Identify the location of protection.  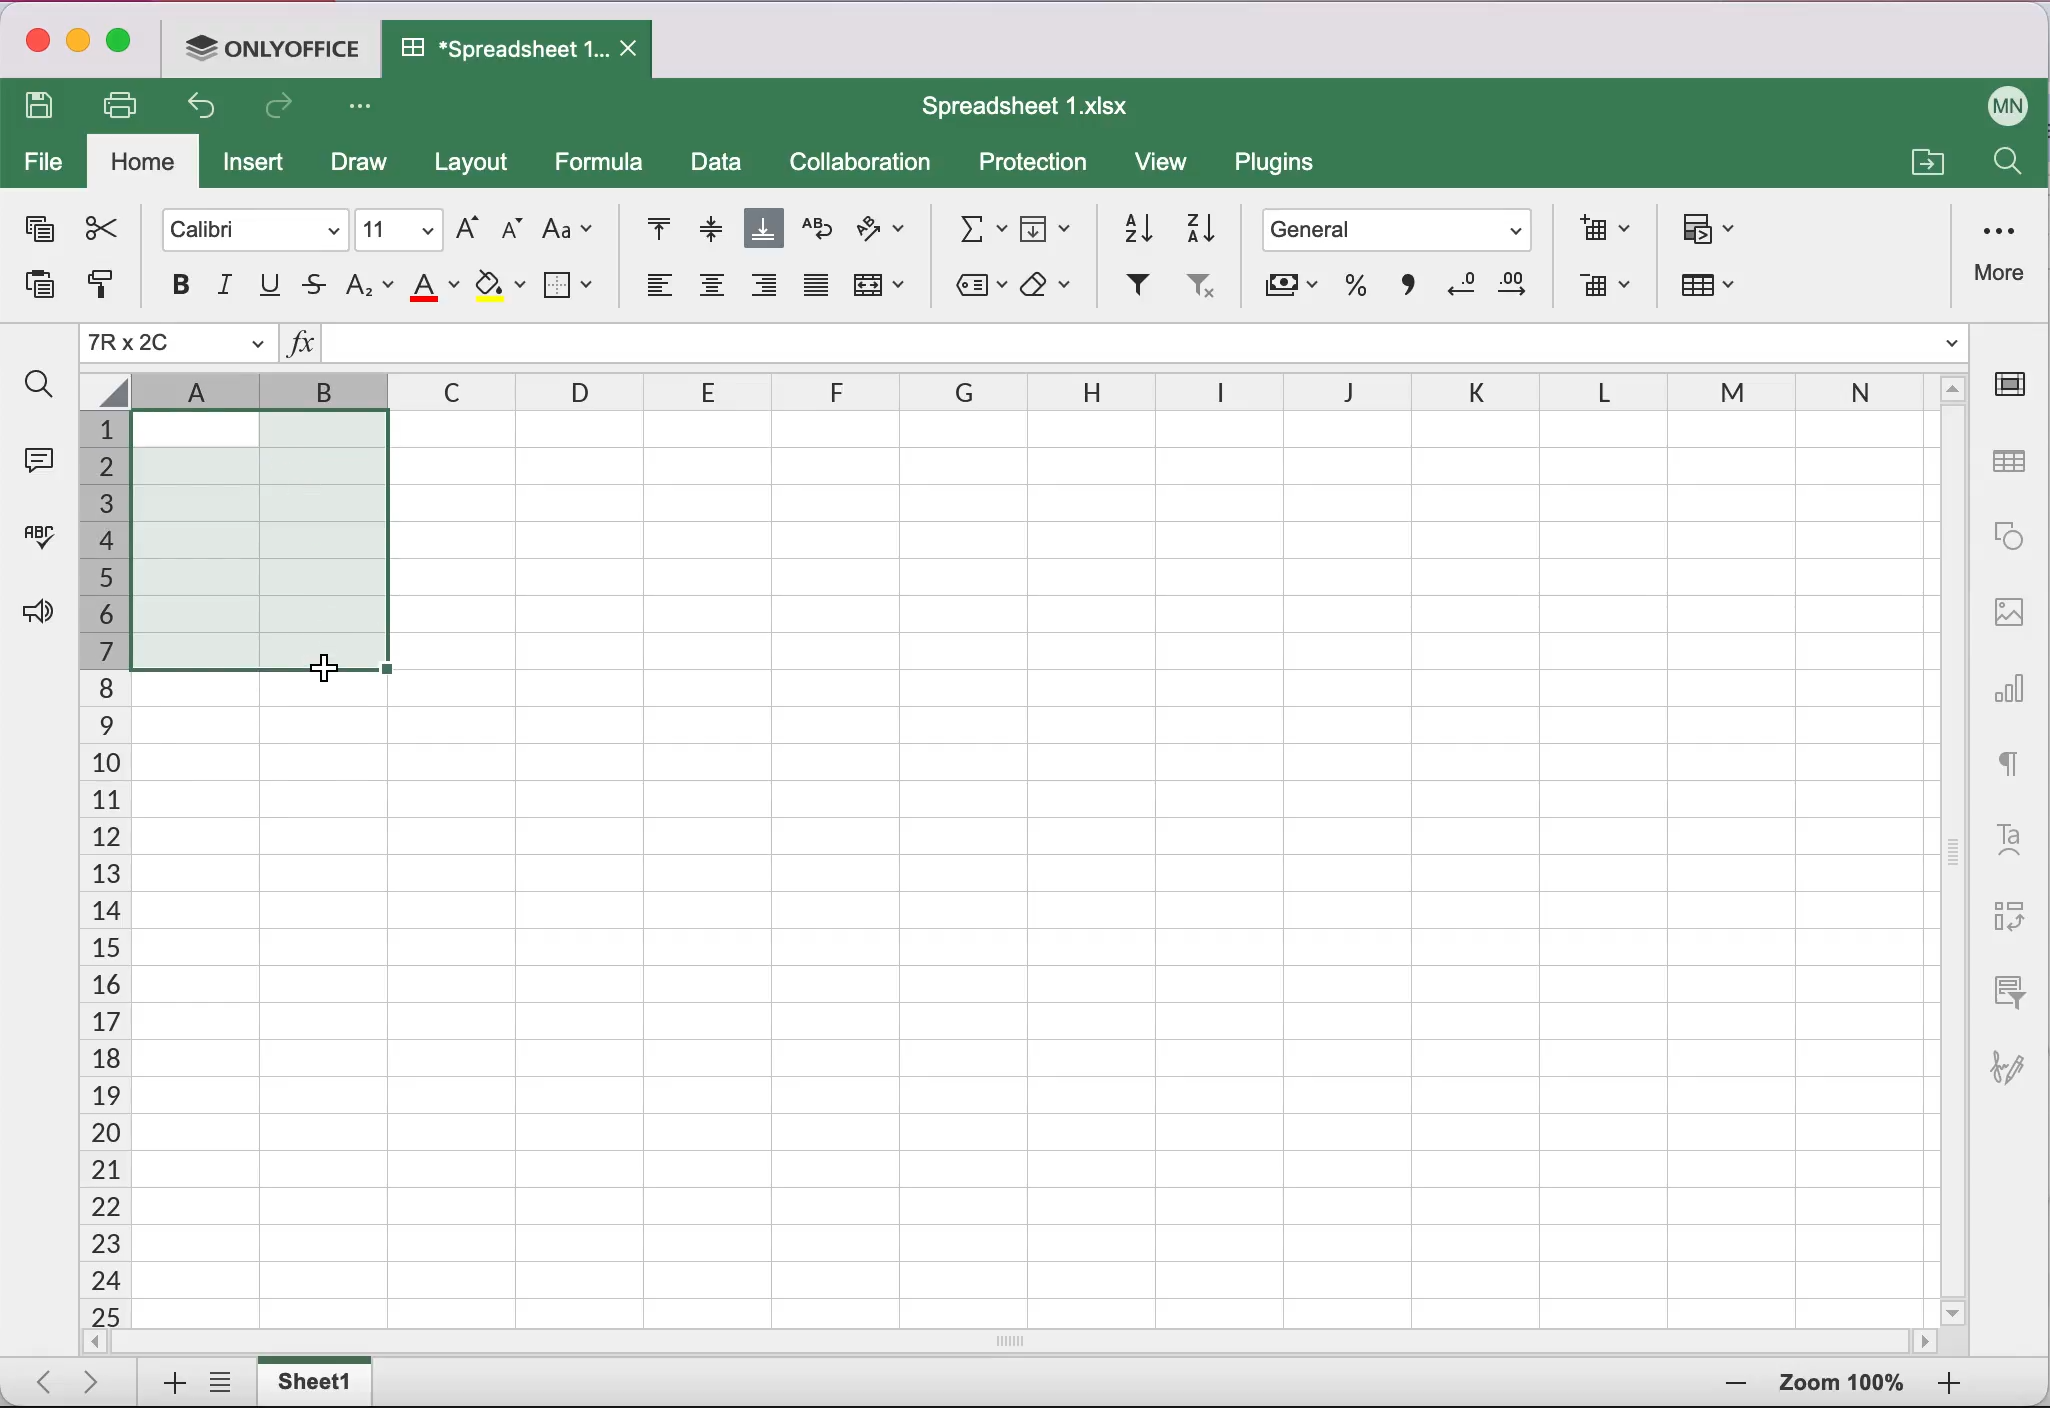
(1034, 164).